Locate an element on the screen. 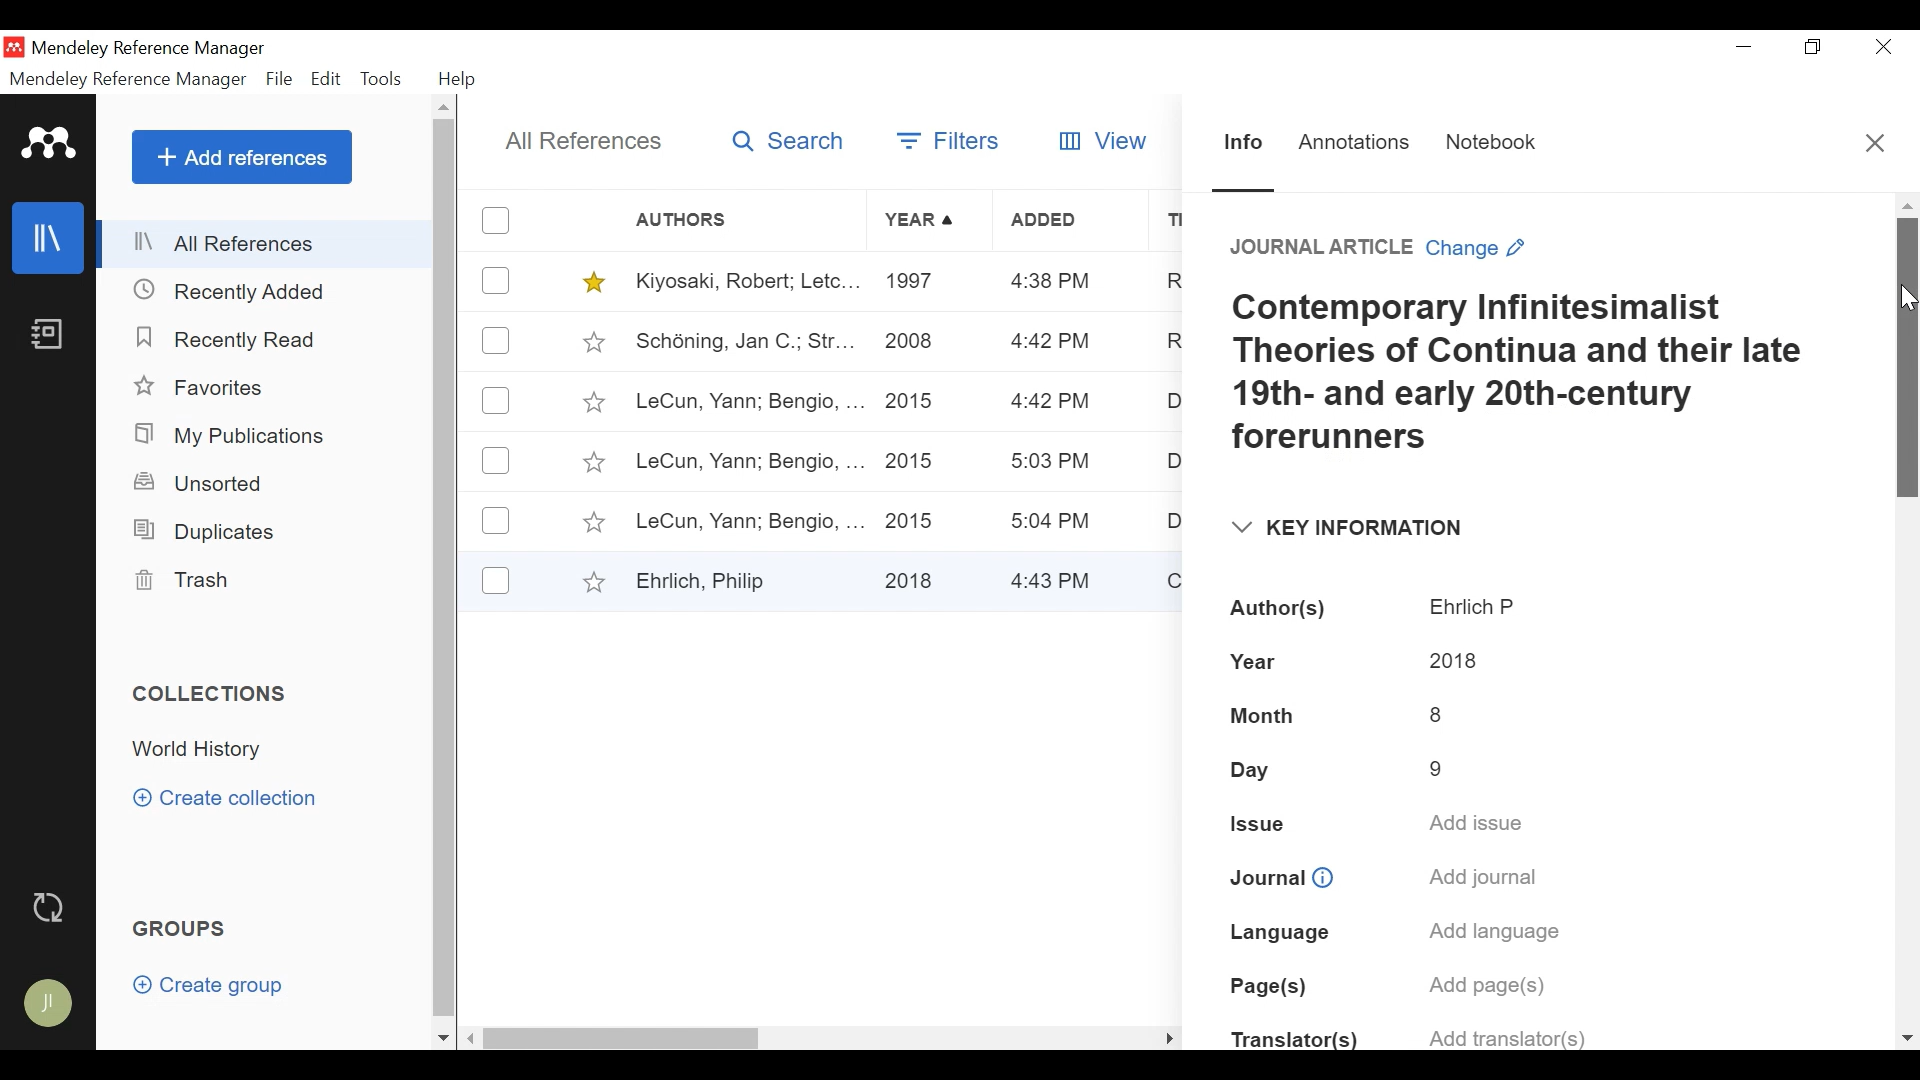 The width and height of the screenshot is (1920, 1080). Kiyosaki, Robert; Letc... is located at coordinates (744, 282).